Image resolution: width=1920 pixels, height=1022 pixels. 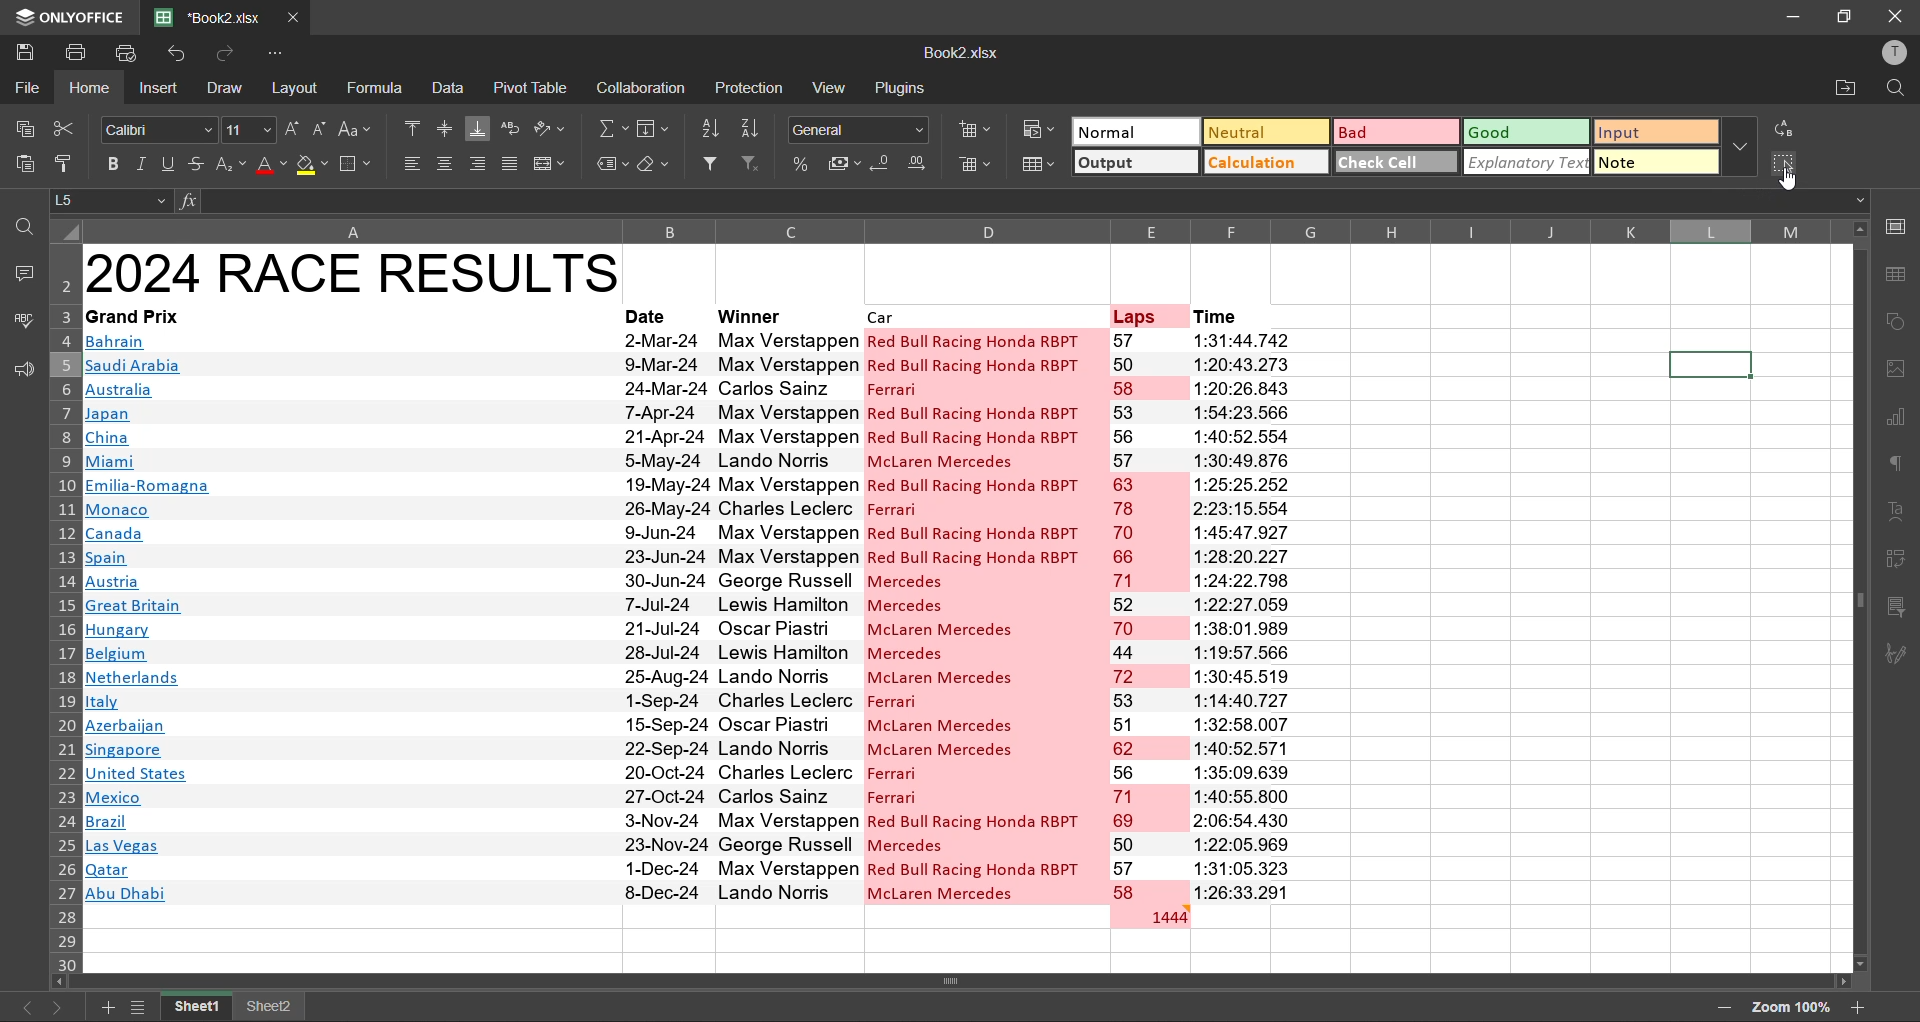 What do you see at coordinates (960, 228) in the screenshot?
I see `column names` at bounding box center [960, 228].